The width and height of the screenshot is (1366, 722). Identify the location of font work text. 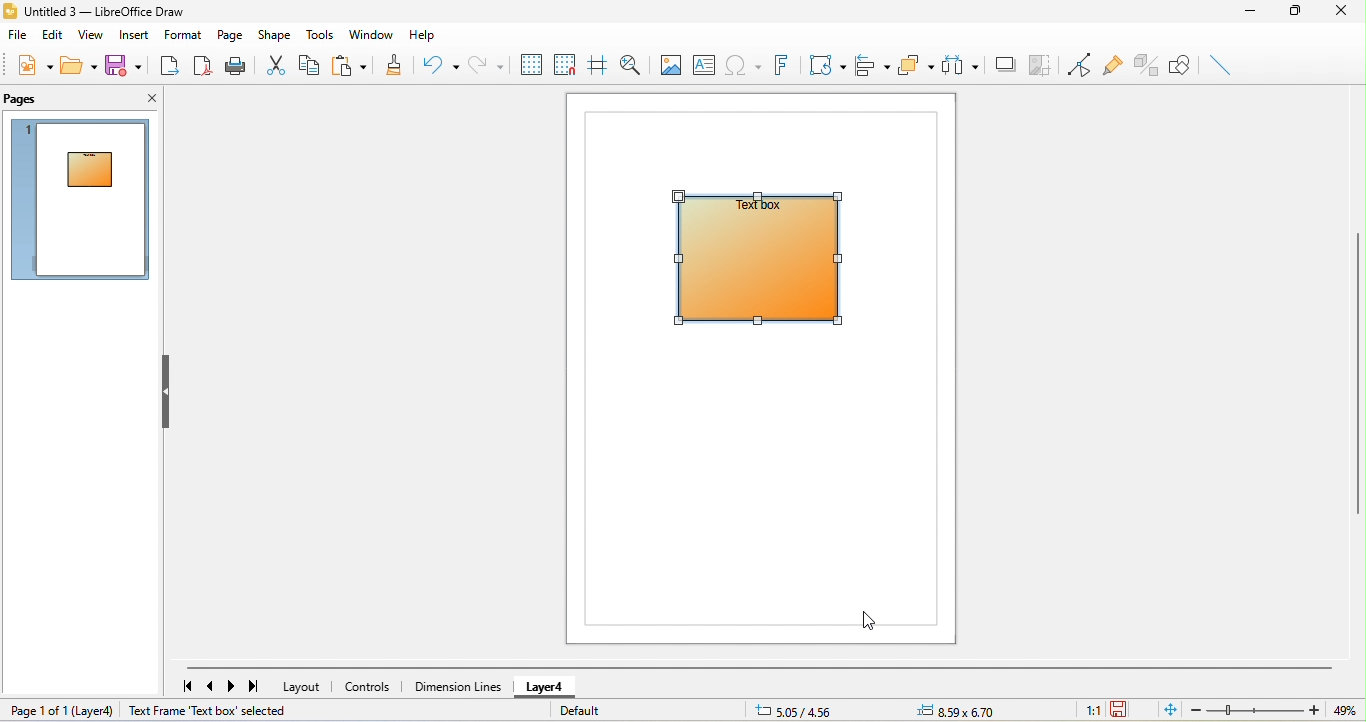
(783, 67).